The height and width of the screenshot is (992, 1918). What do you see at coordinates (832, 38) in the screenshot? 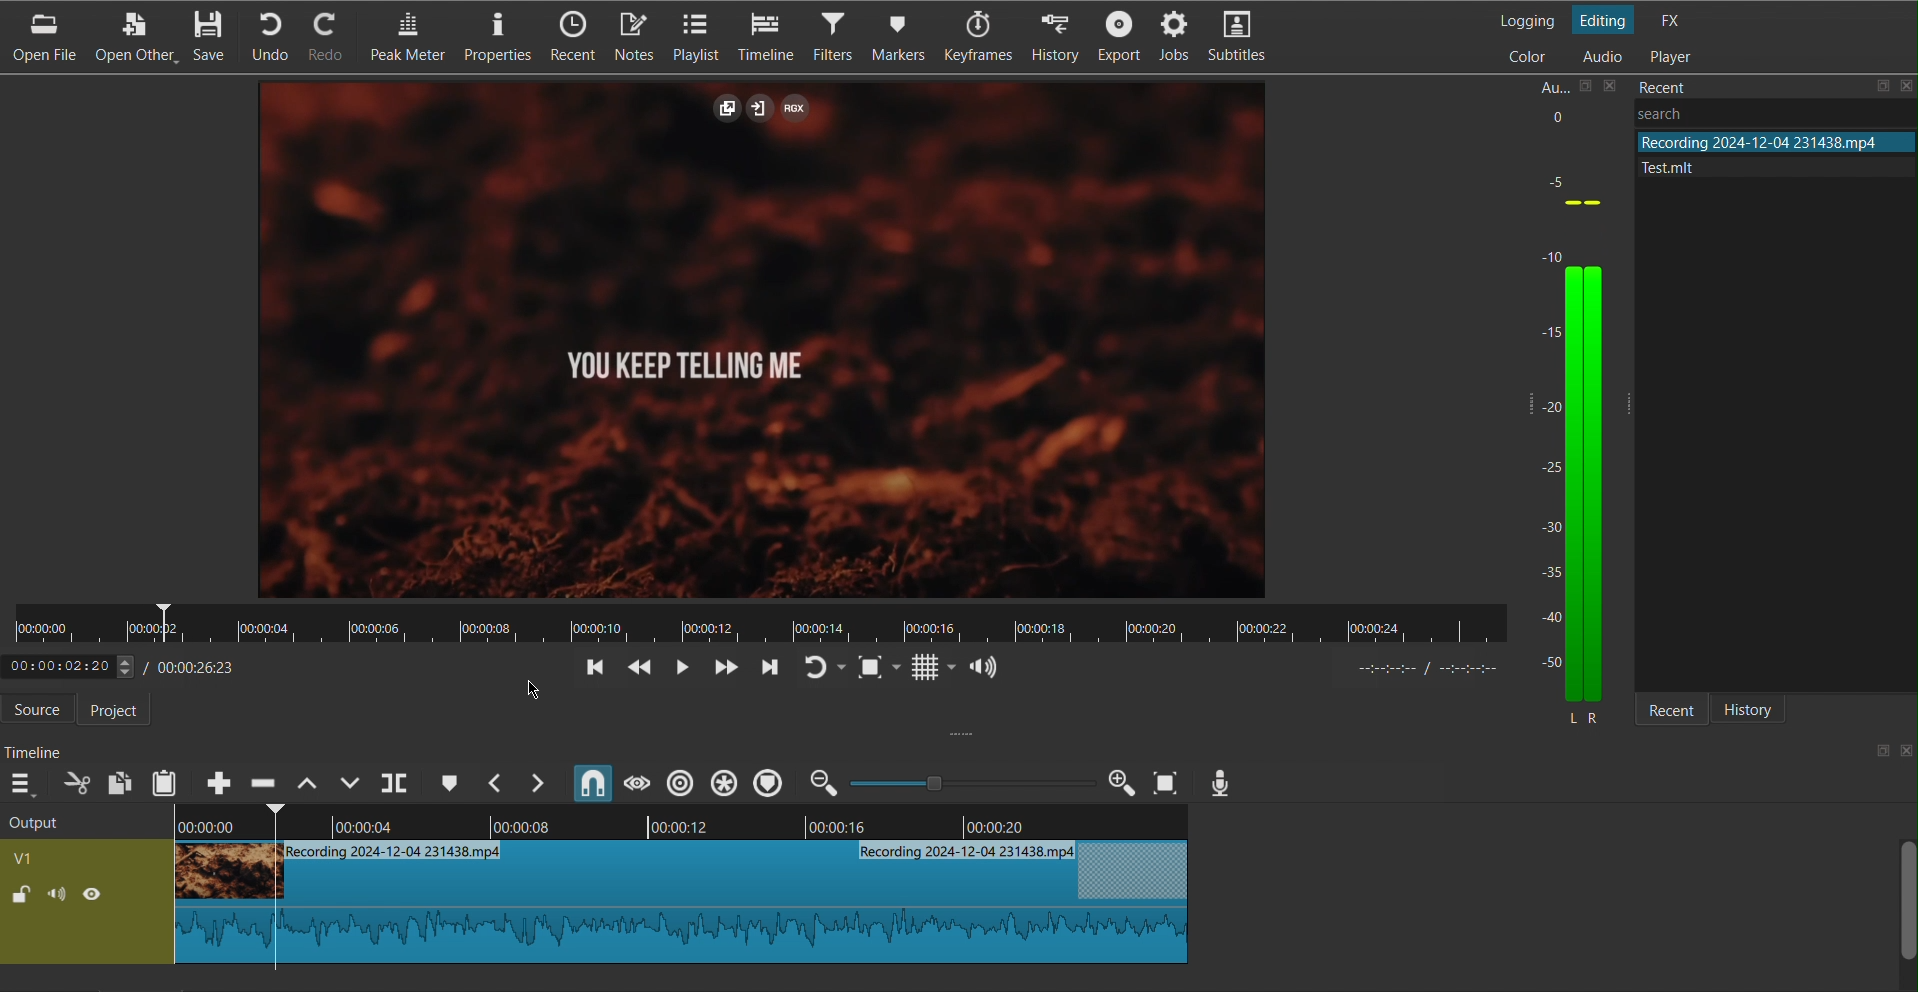
I see `Filters` at bounding box center [832, 38].